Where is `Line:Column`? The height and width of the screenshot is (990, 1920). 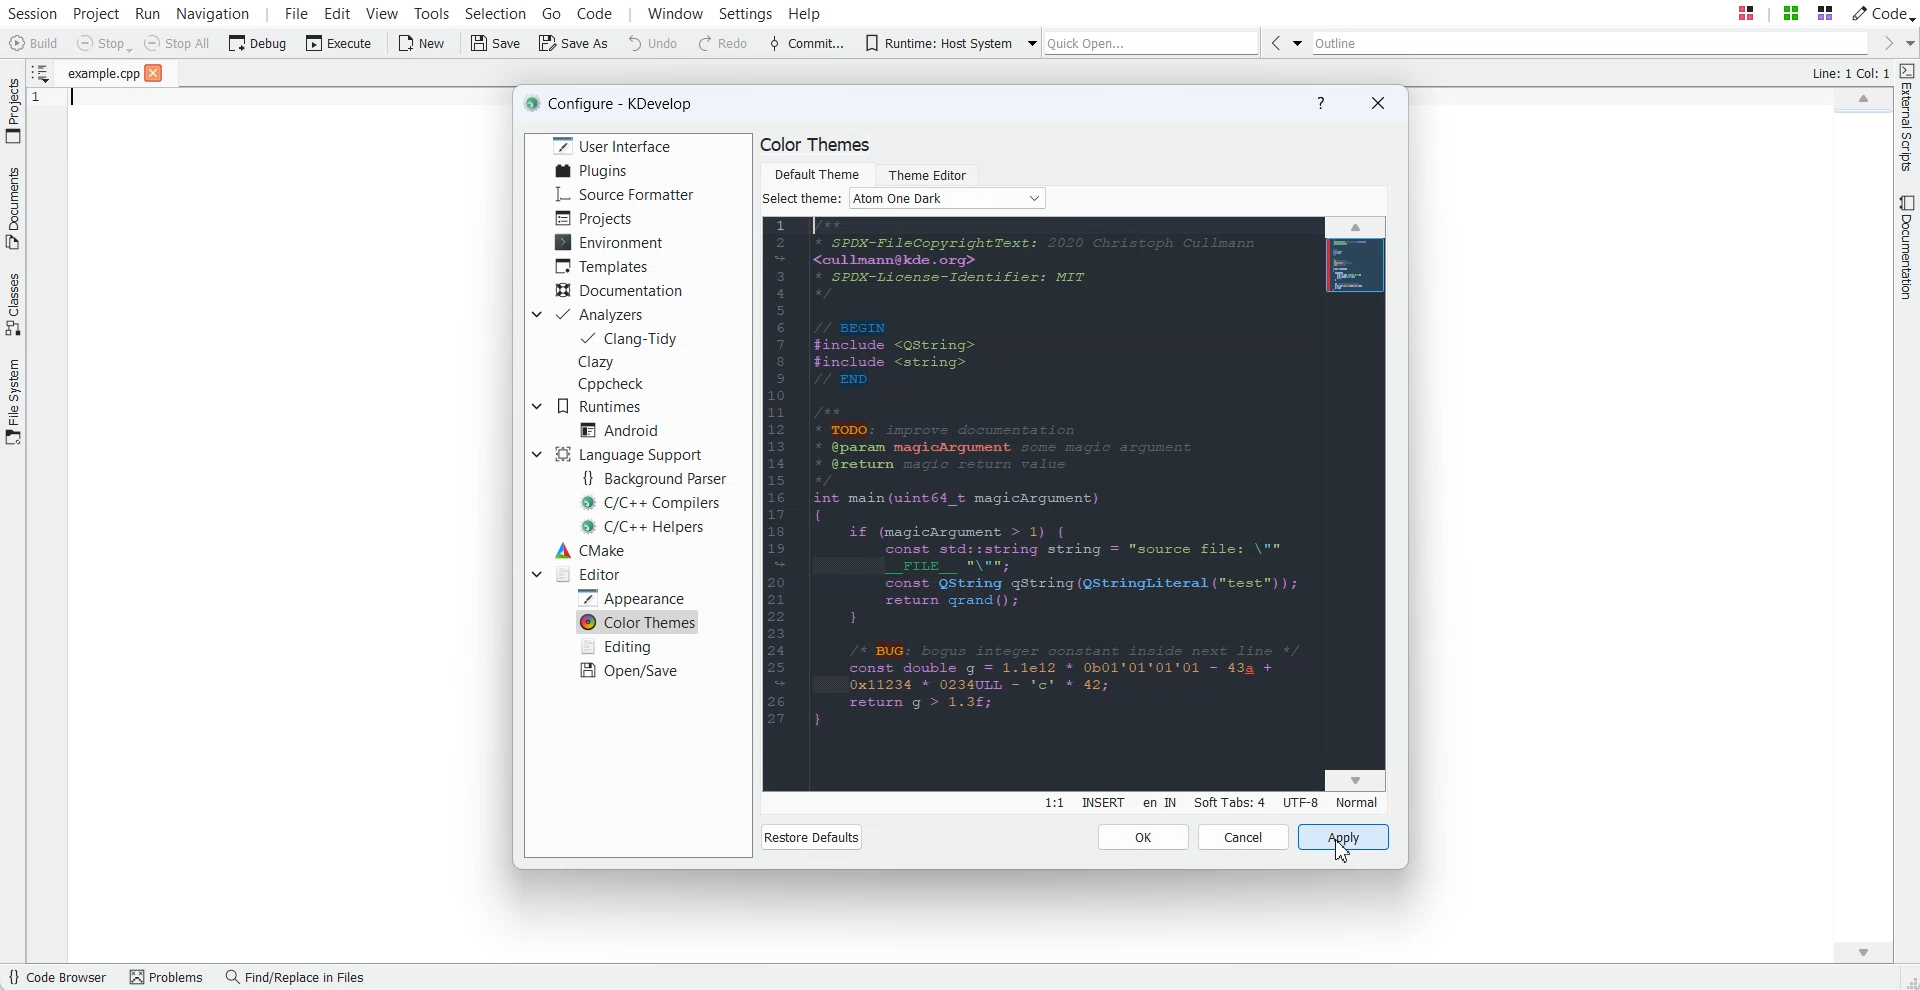 Line:Column is located at coordinates (1053, 803).